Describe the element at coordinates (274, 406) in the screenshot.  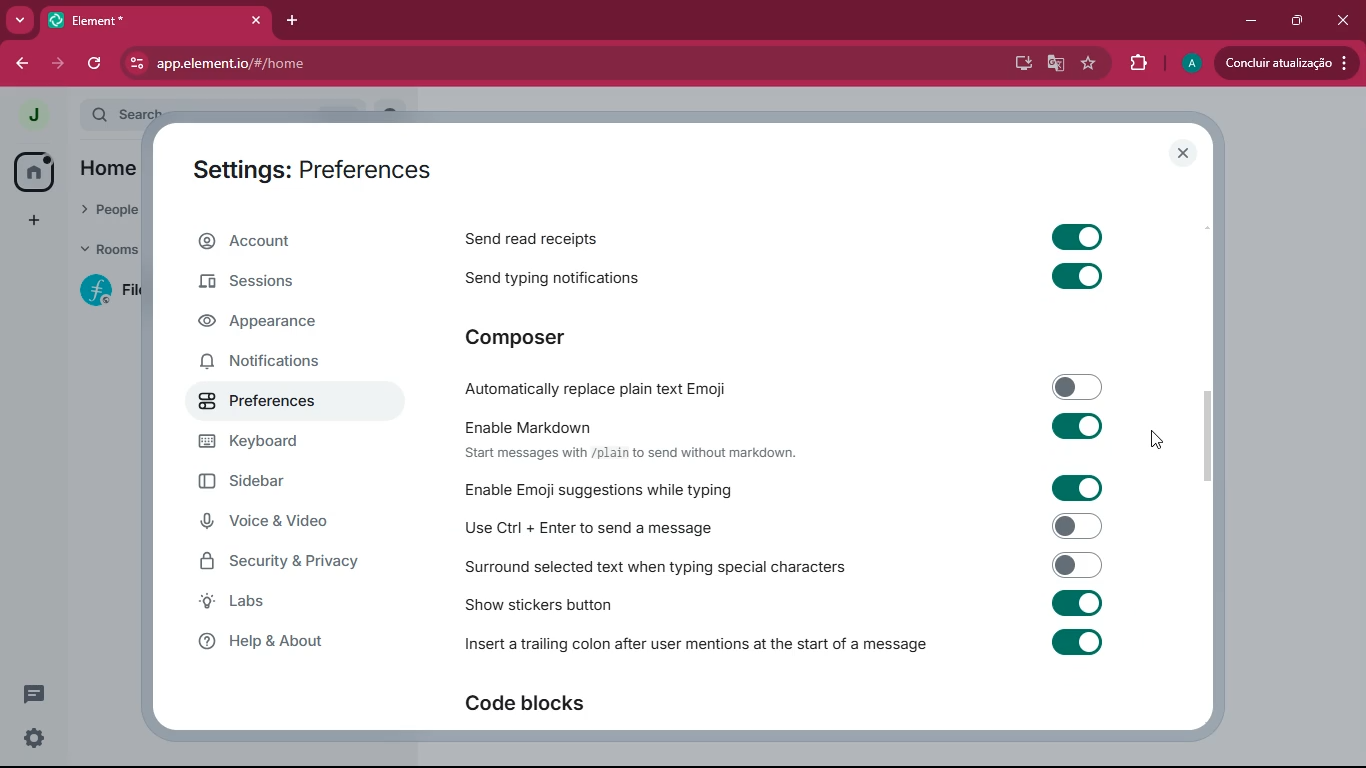
I see `preferences` at that location.